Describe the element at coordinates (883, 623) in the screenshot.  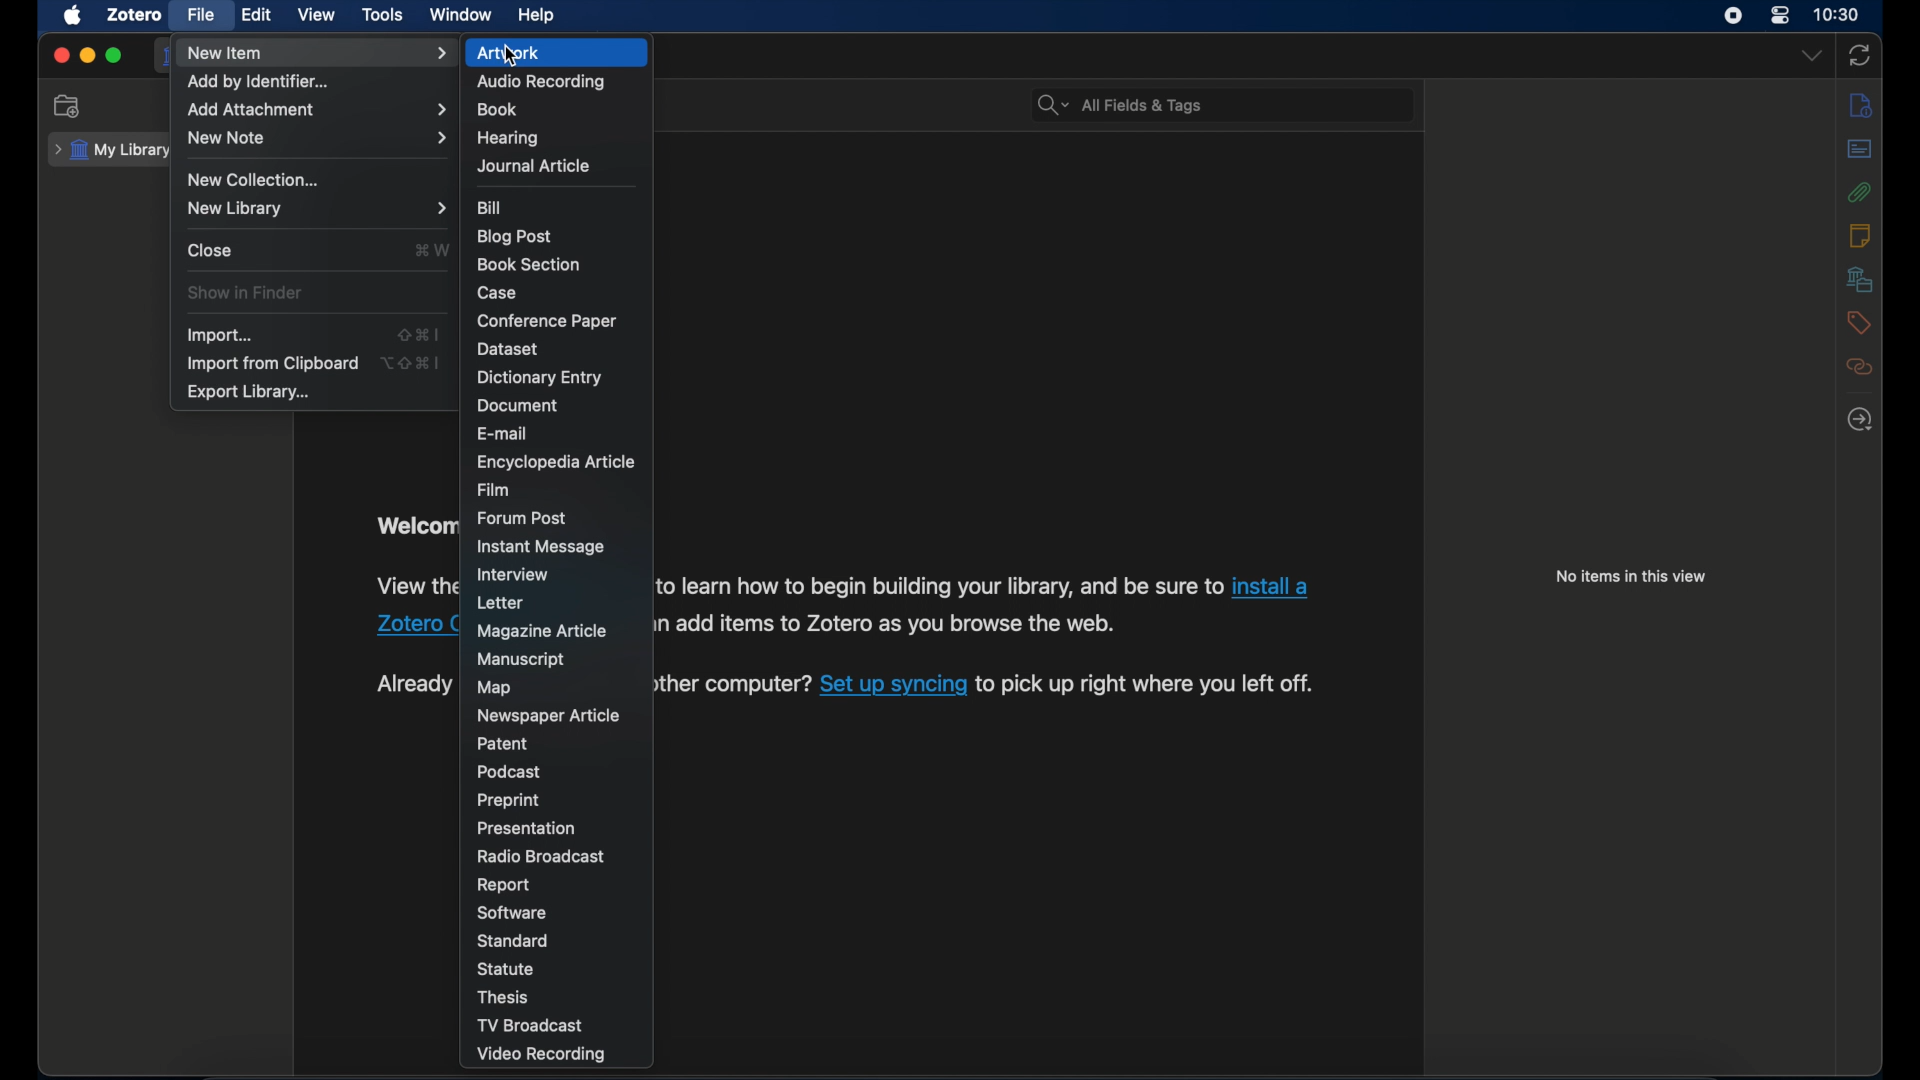
I see `` at that location.